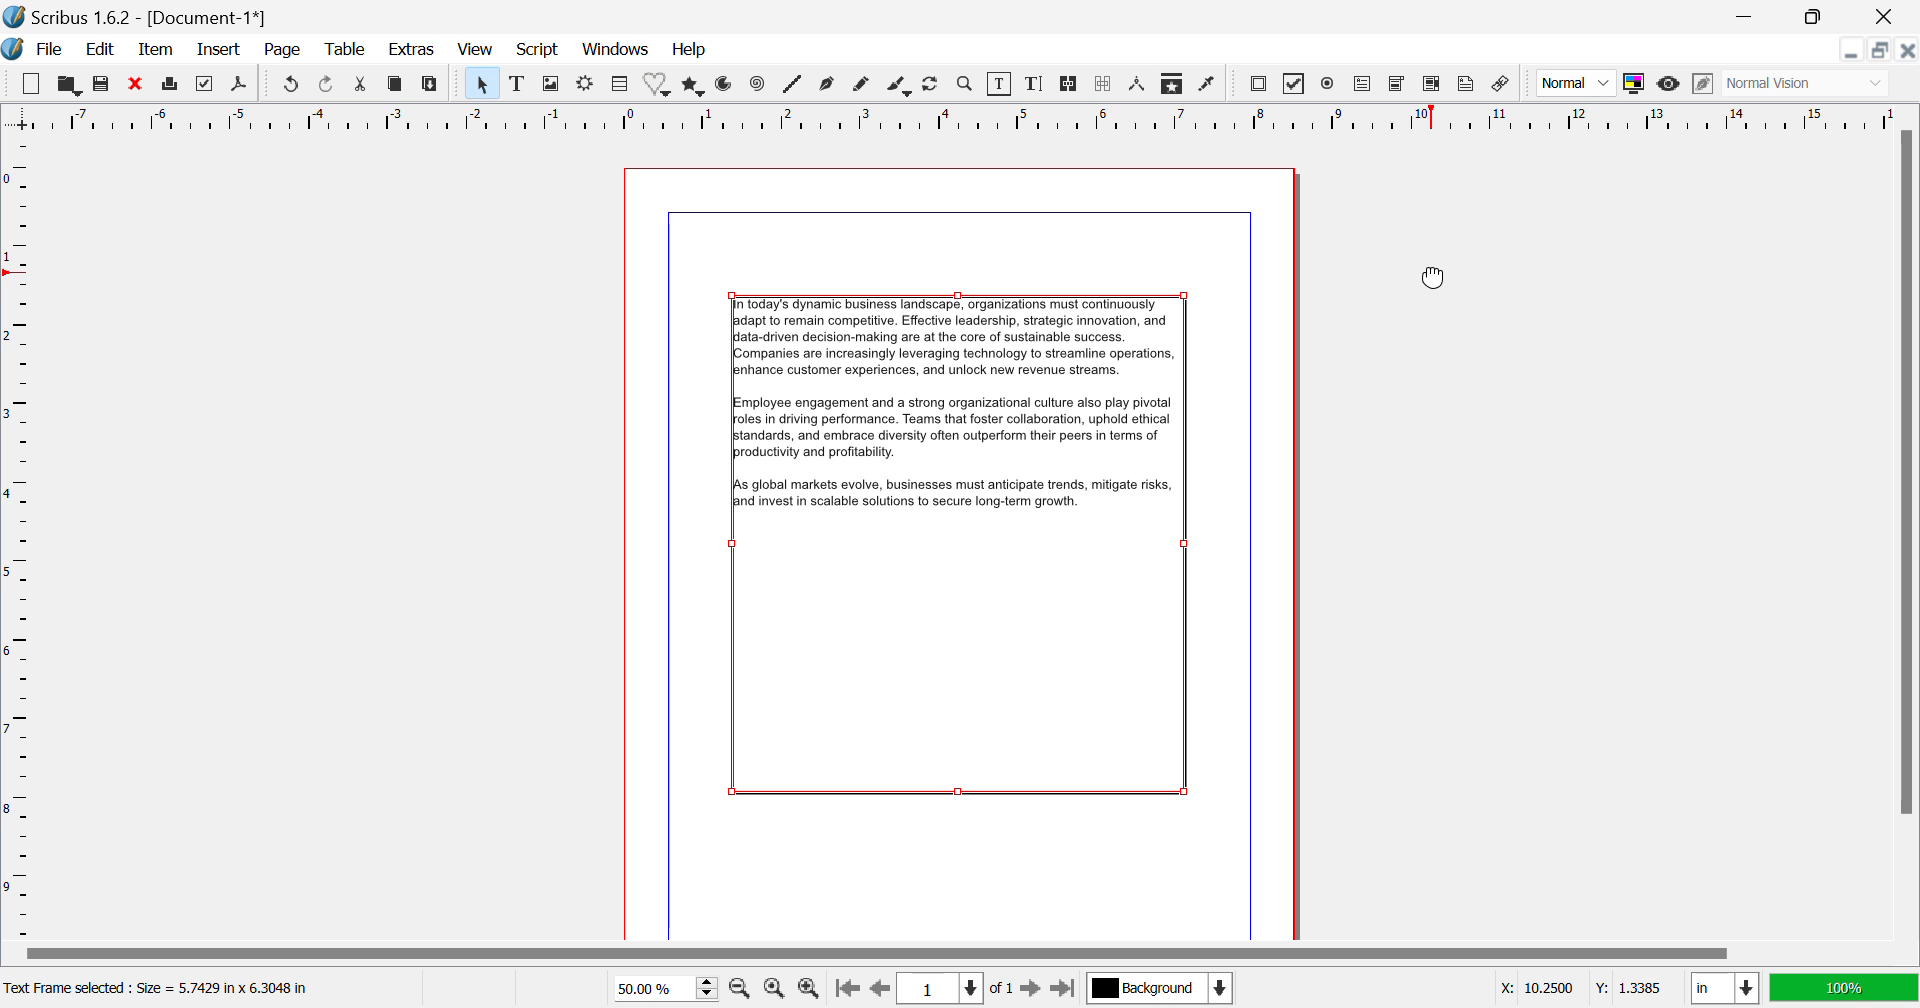  I want to click on Help, so click(690, 50).